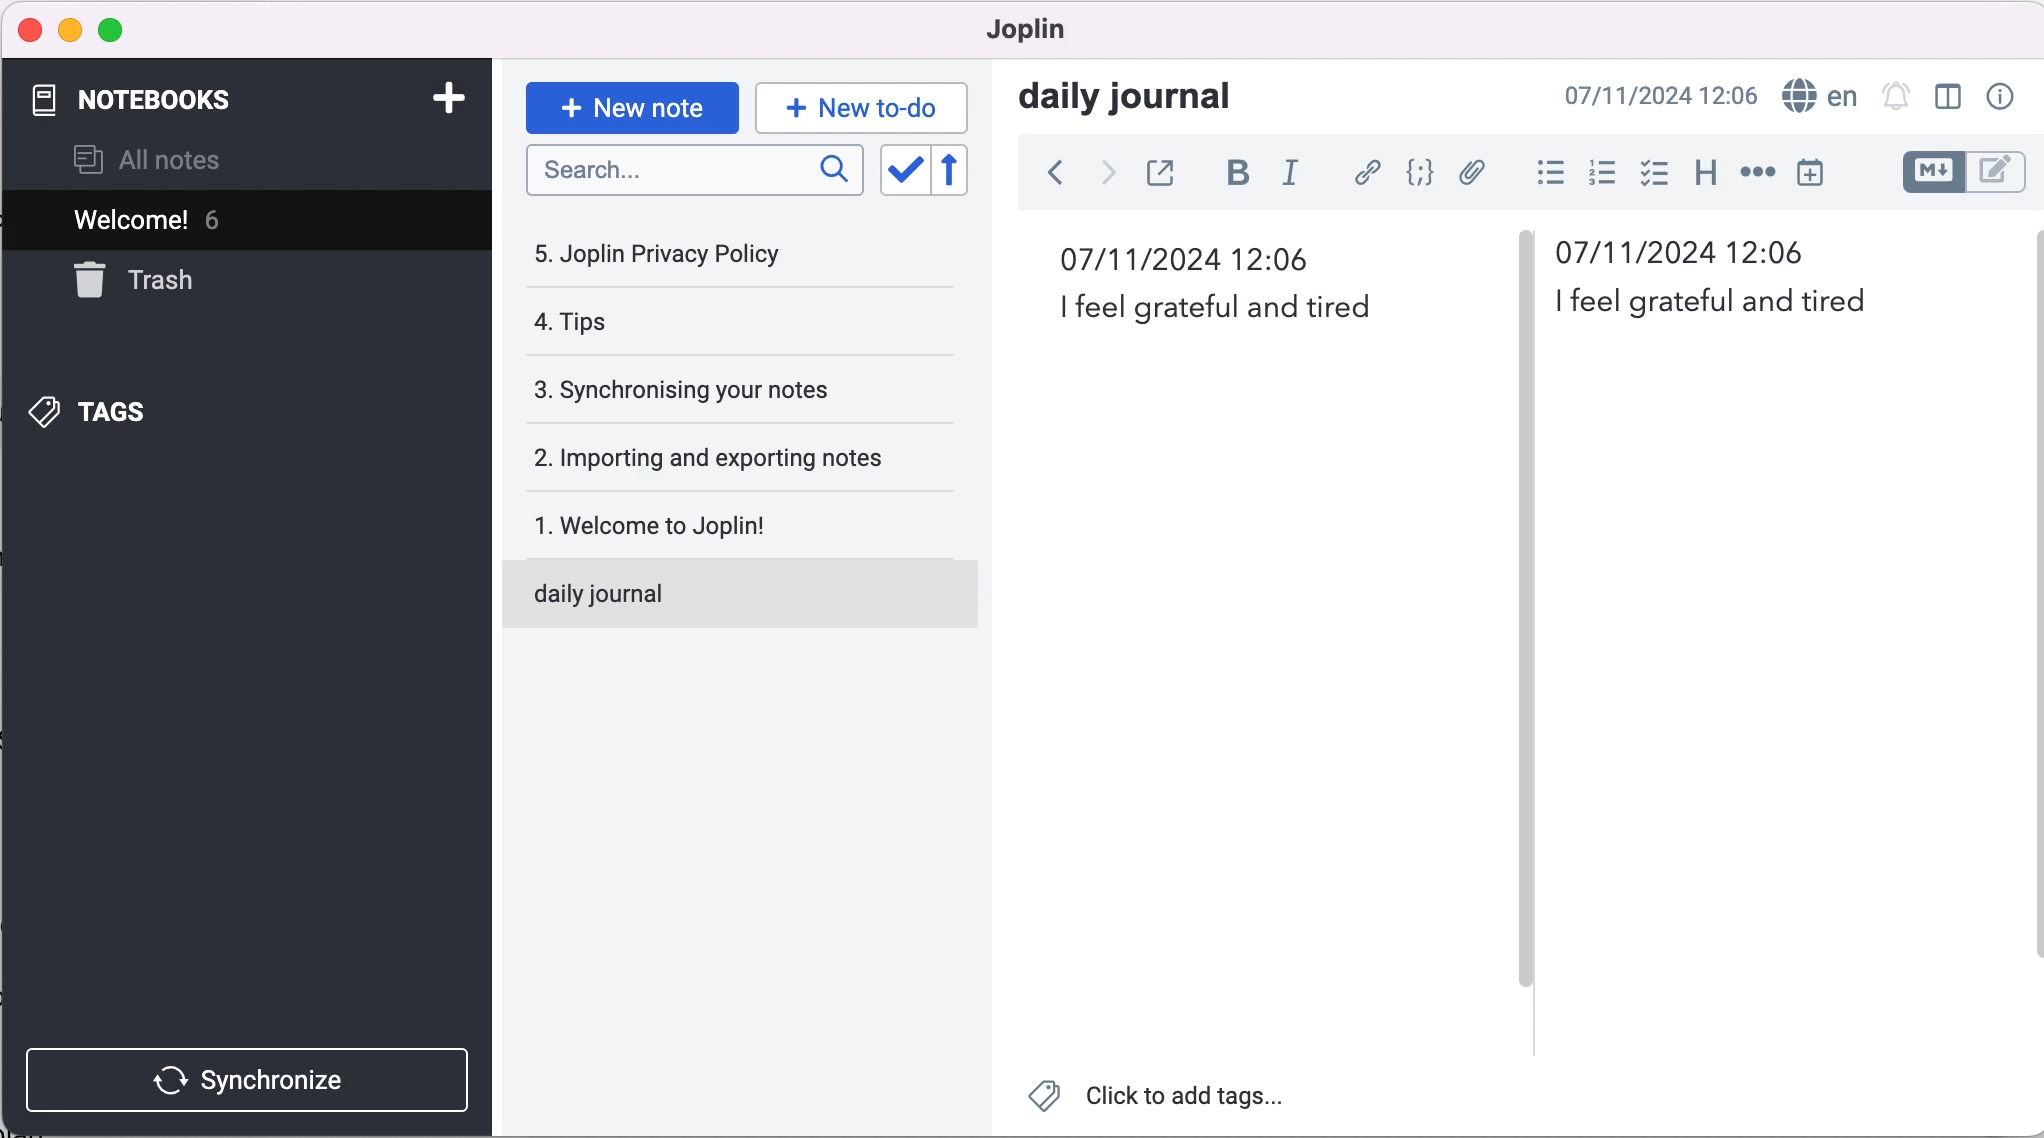 This screenshot has width=2044, height=1138. What do you see at coordinates (857, 107) in the screenshot?
I see `new to-do` at bounding box center [857, 107].